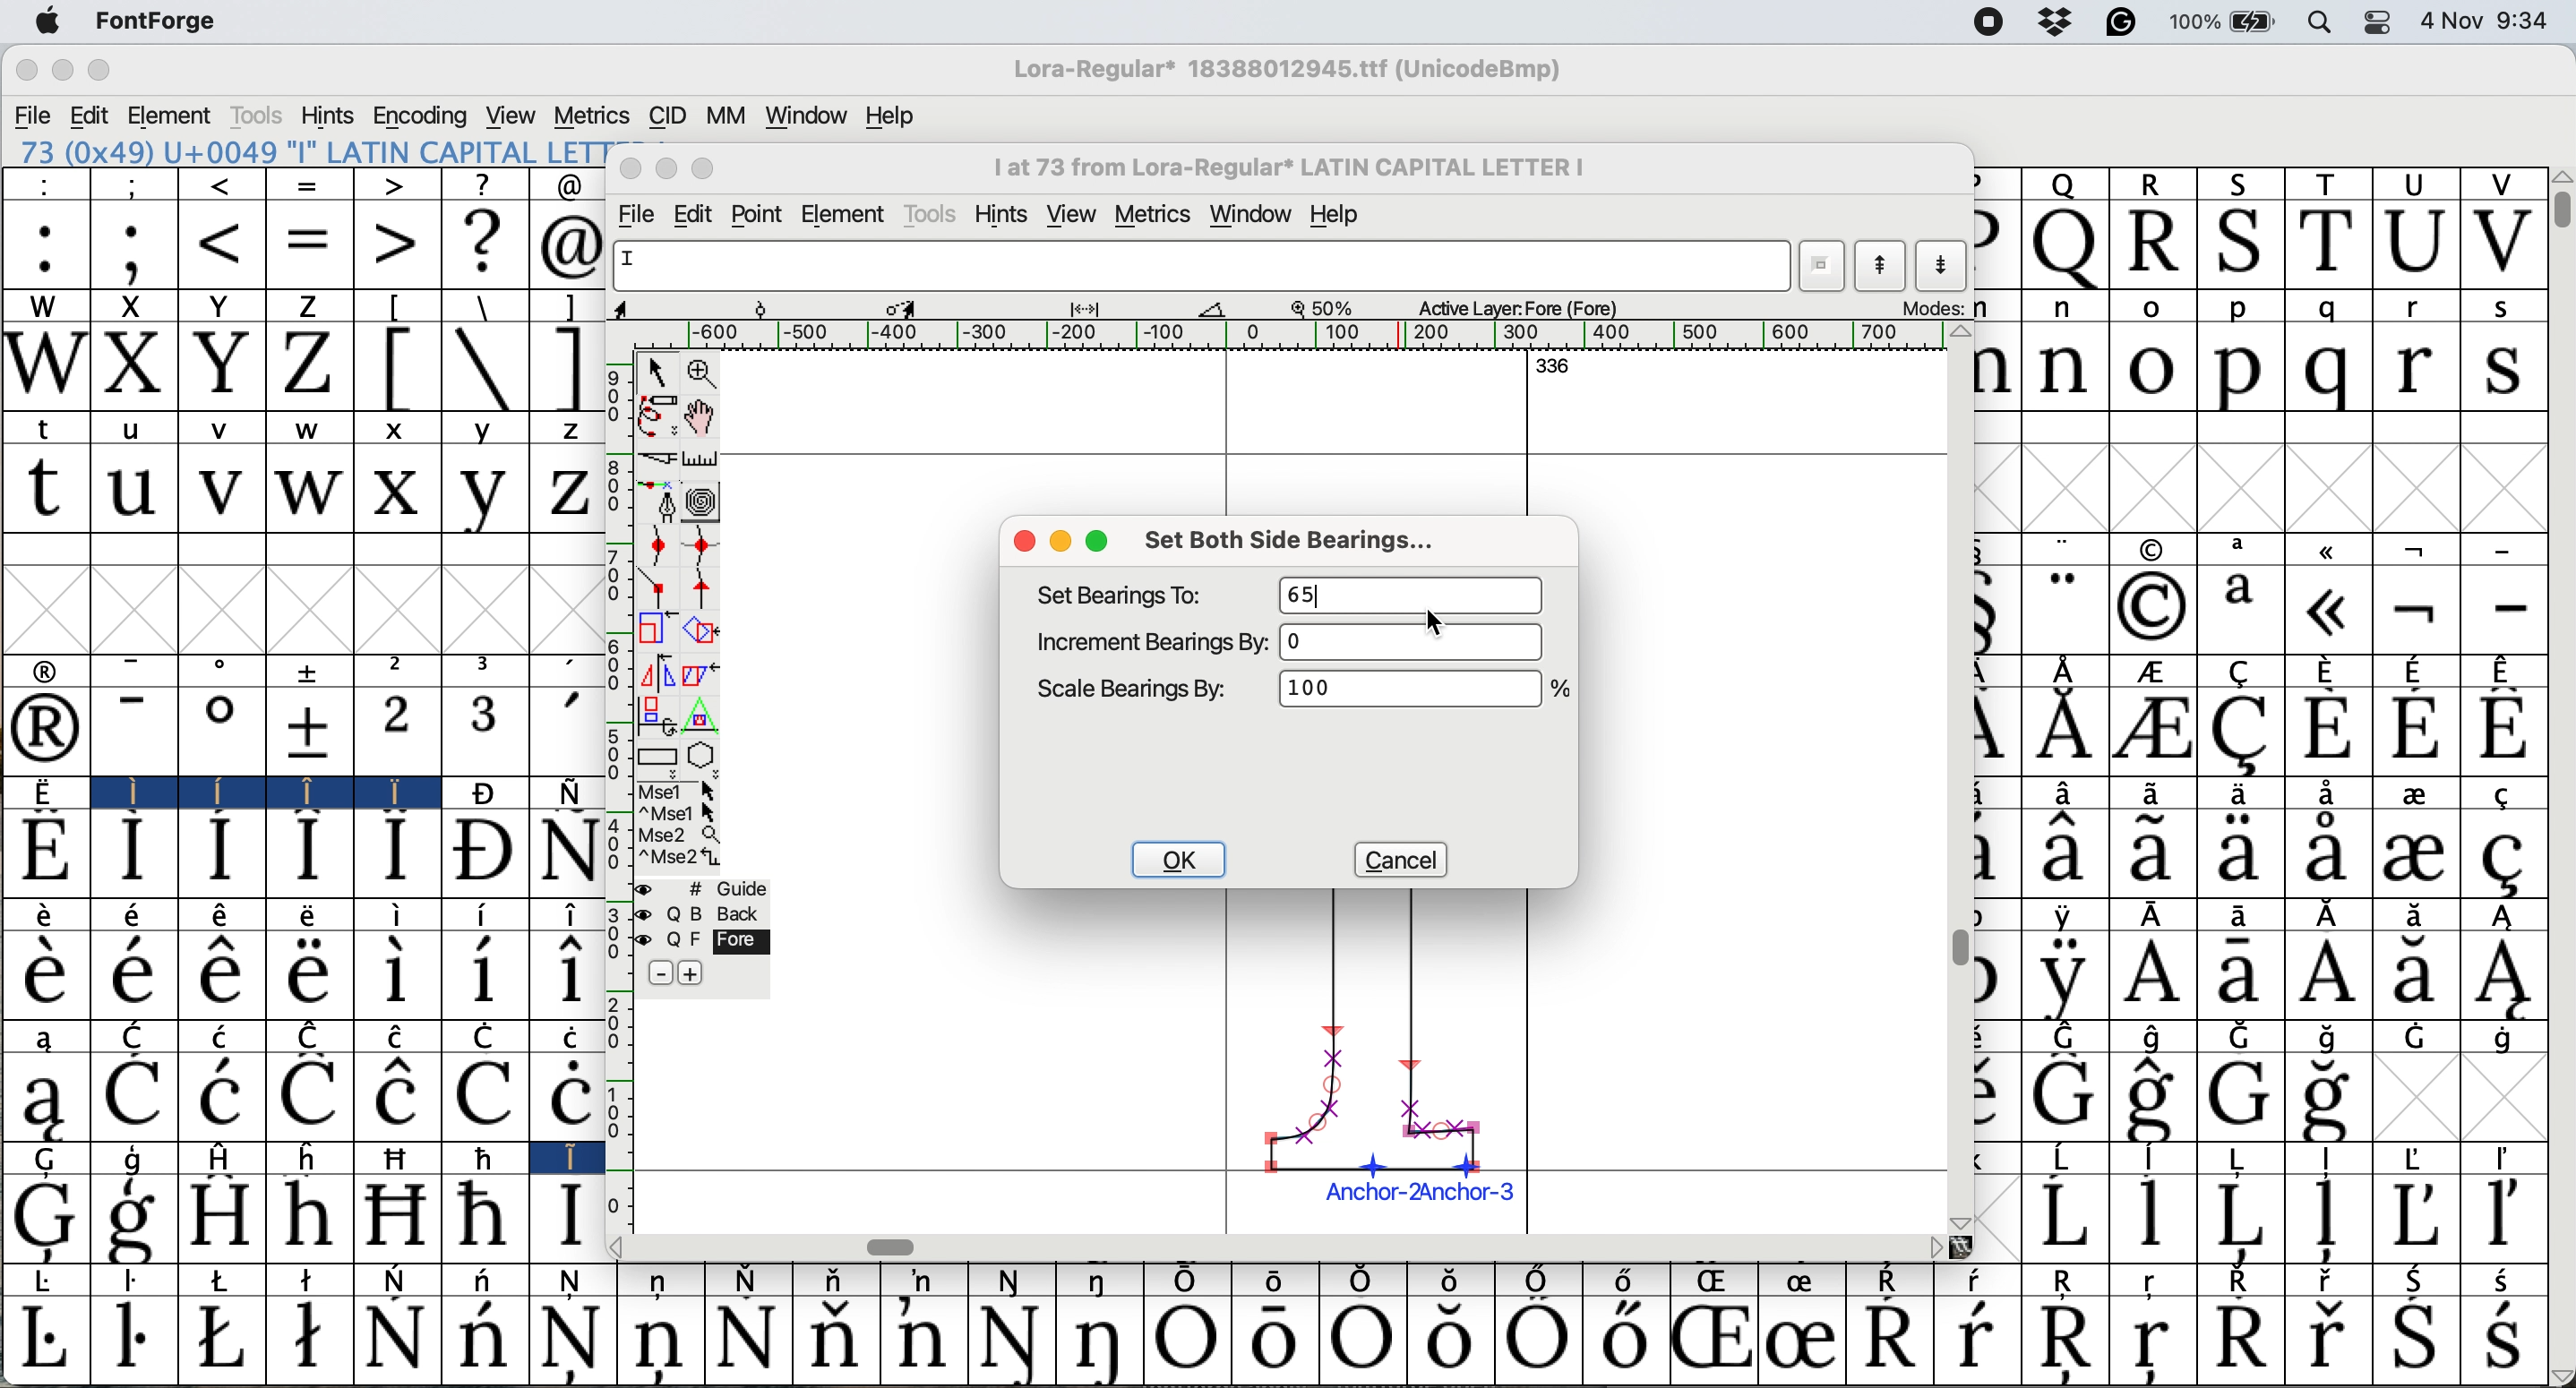 This screenshot has height=1388, width=2576. I want to click on :, so click(45, 245).